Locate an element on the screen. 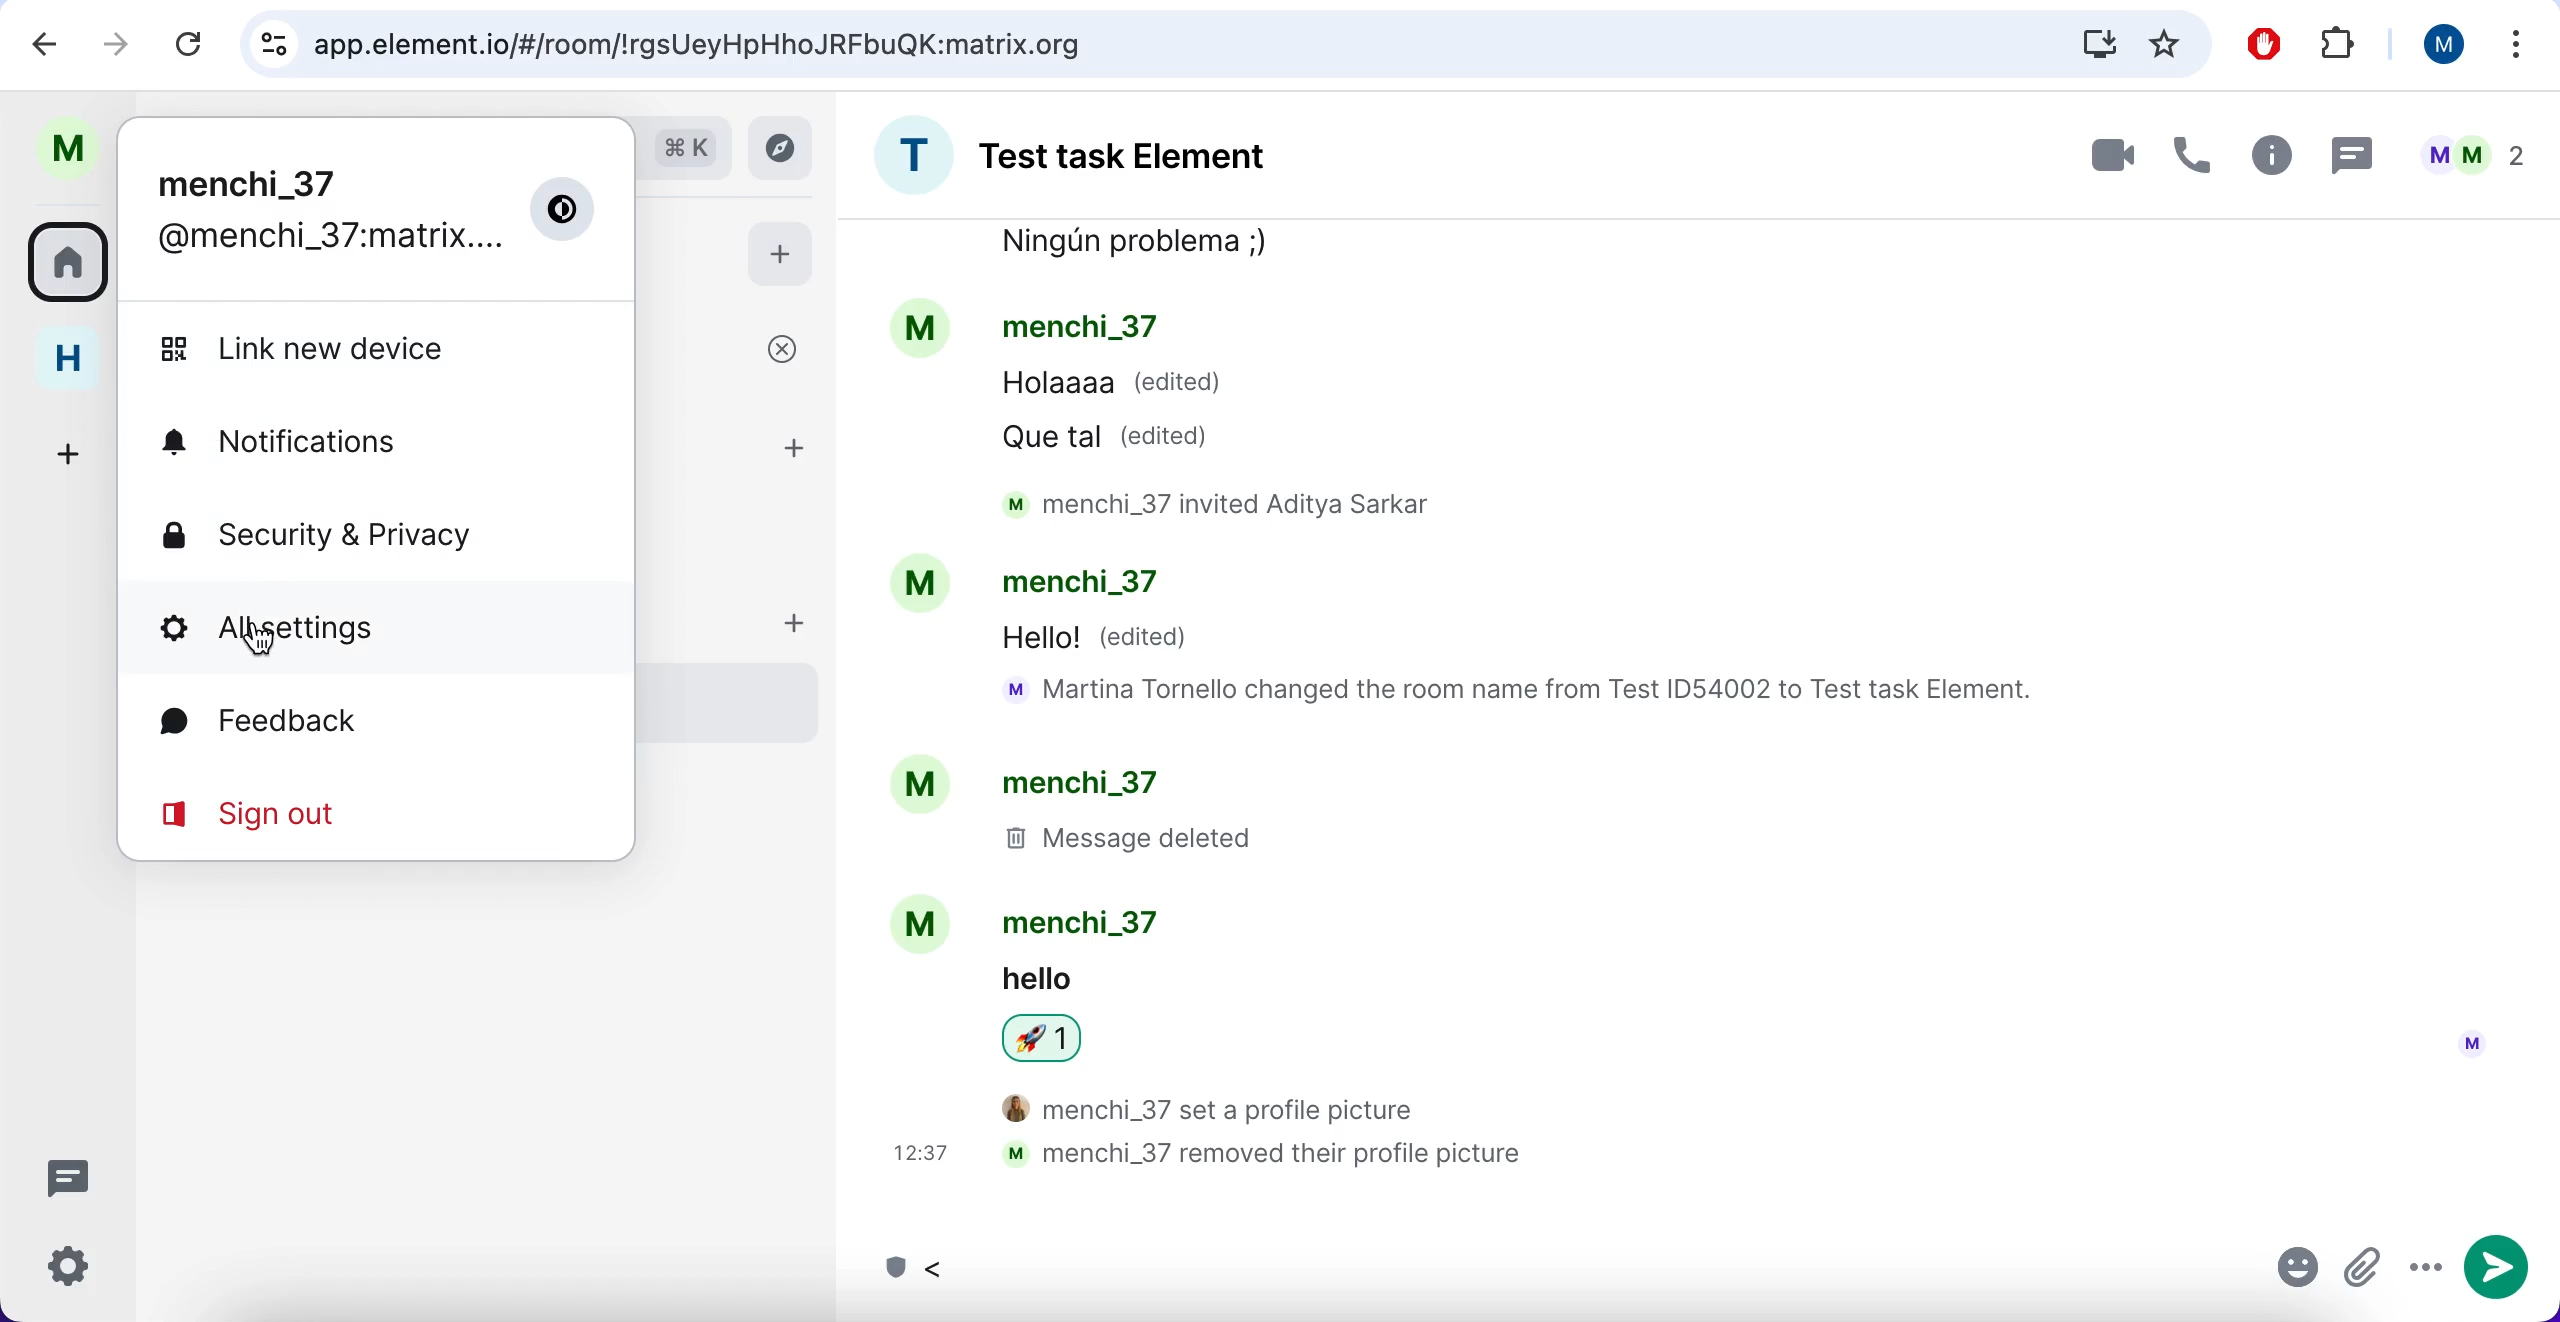 Image resolution: width=2560 pixels, height=1322 pixels. add is located at coordinates (781, 259).